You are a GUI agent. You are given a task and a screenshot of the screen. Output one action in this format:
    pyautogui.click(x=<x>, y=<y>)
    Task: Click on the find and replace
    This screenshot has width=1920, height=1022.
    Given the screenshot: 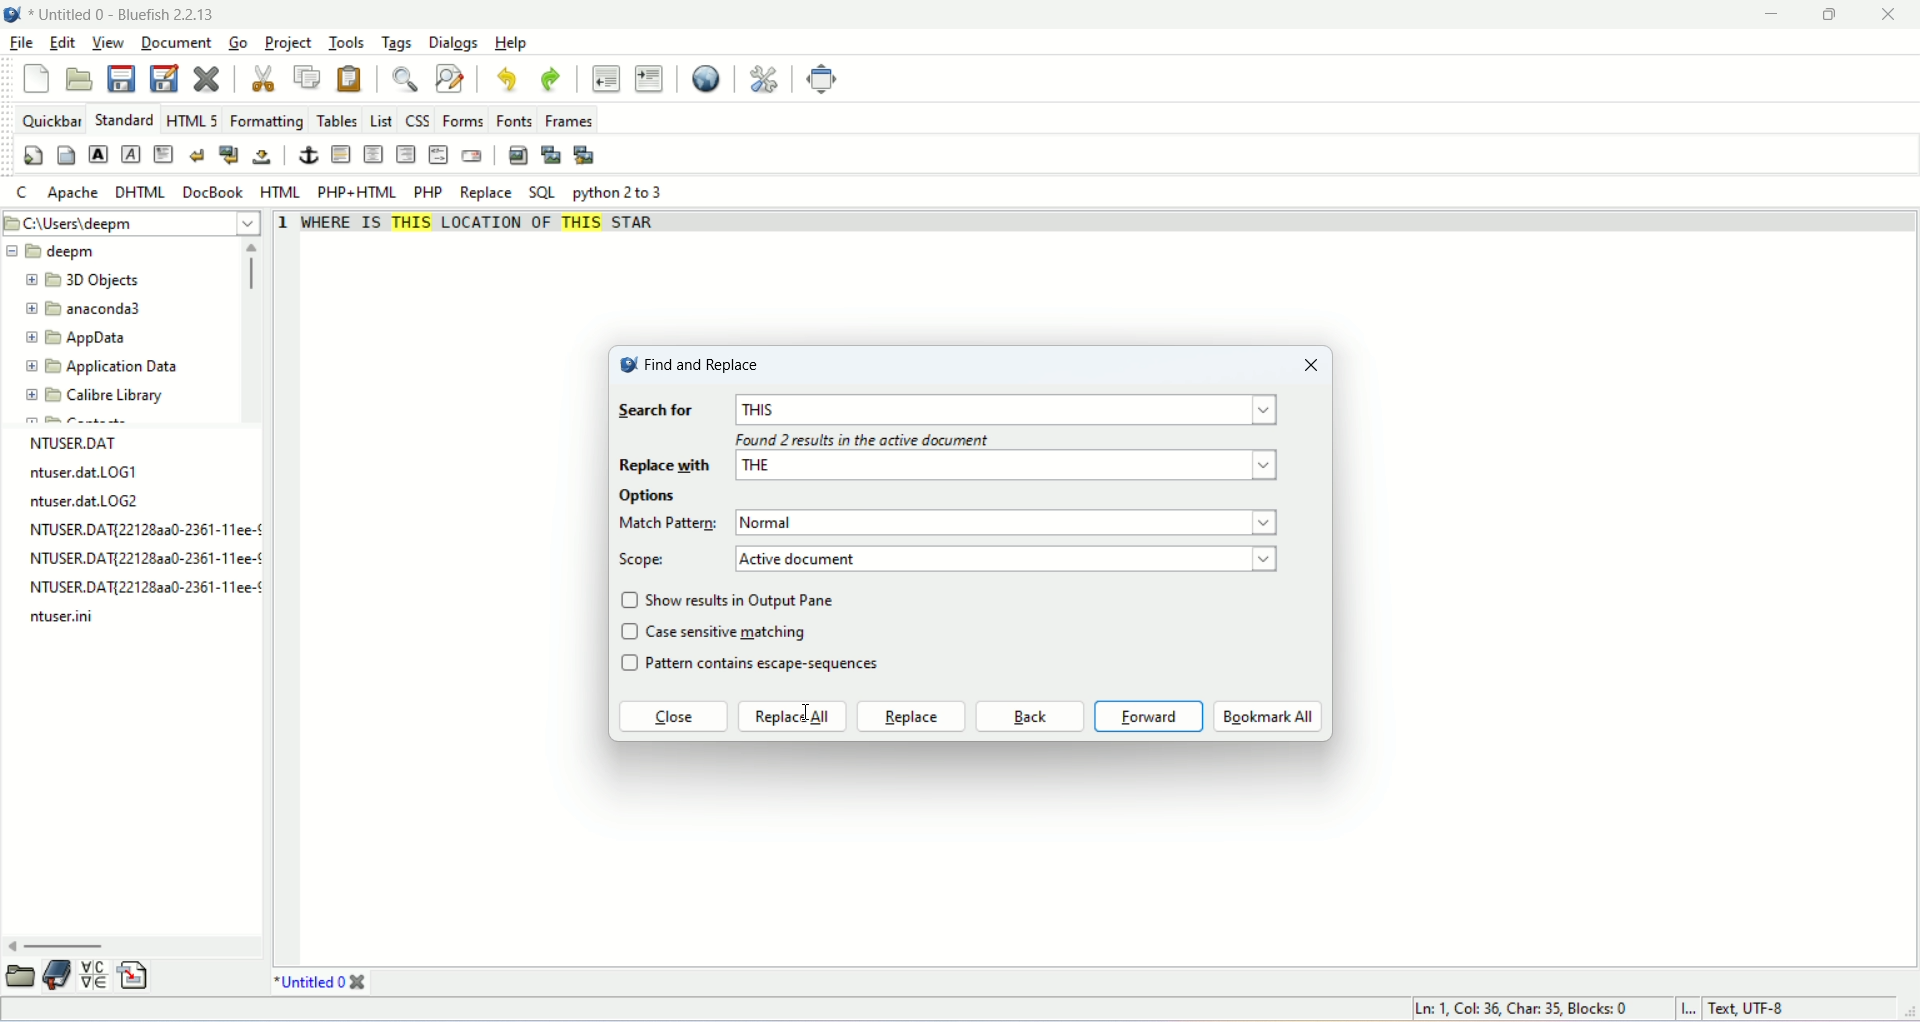 What is the action you would take?
    pyautogui.click(x=449, y=78)
    